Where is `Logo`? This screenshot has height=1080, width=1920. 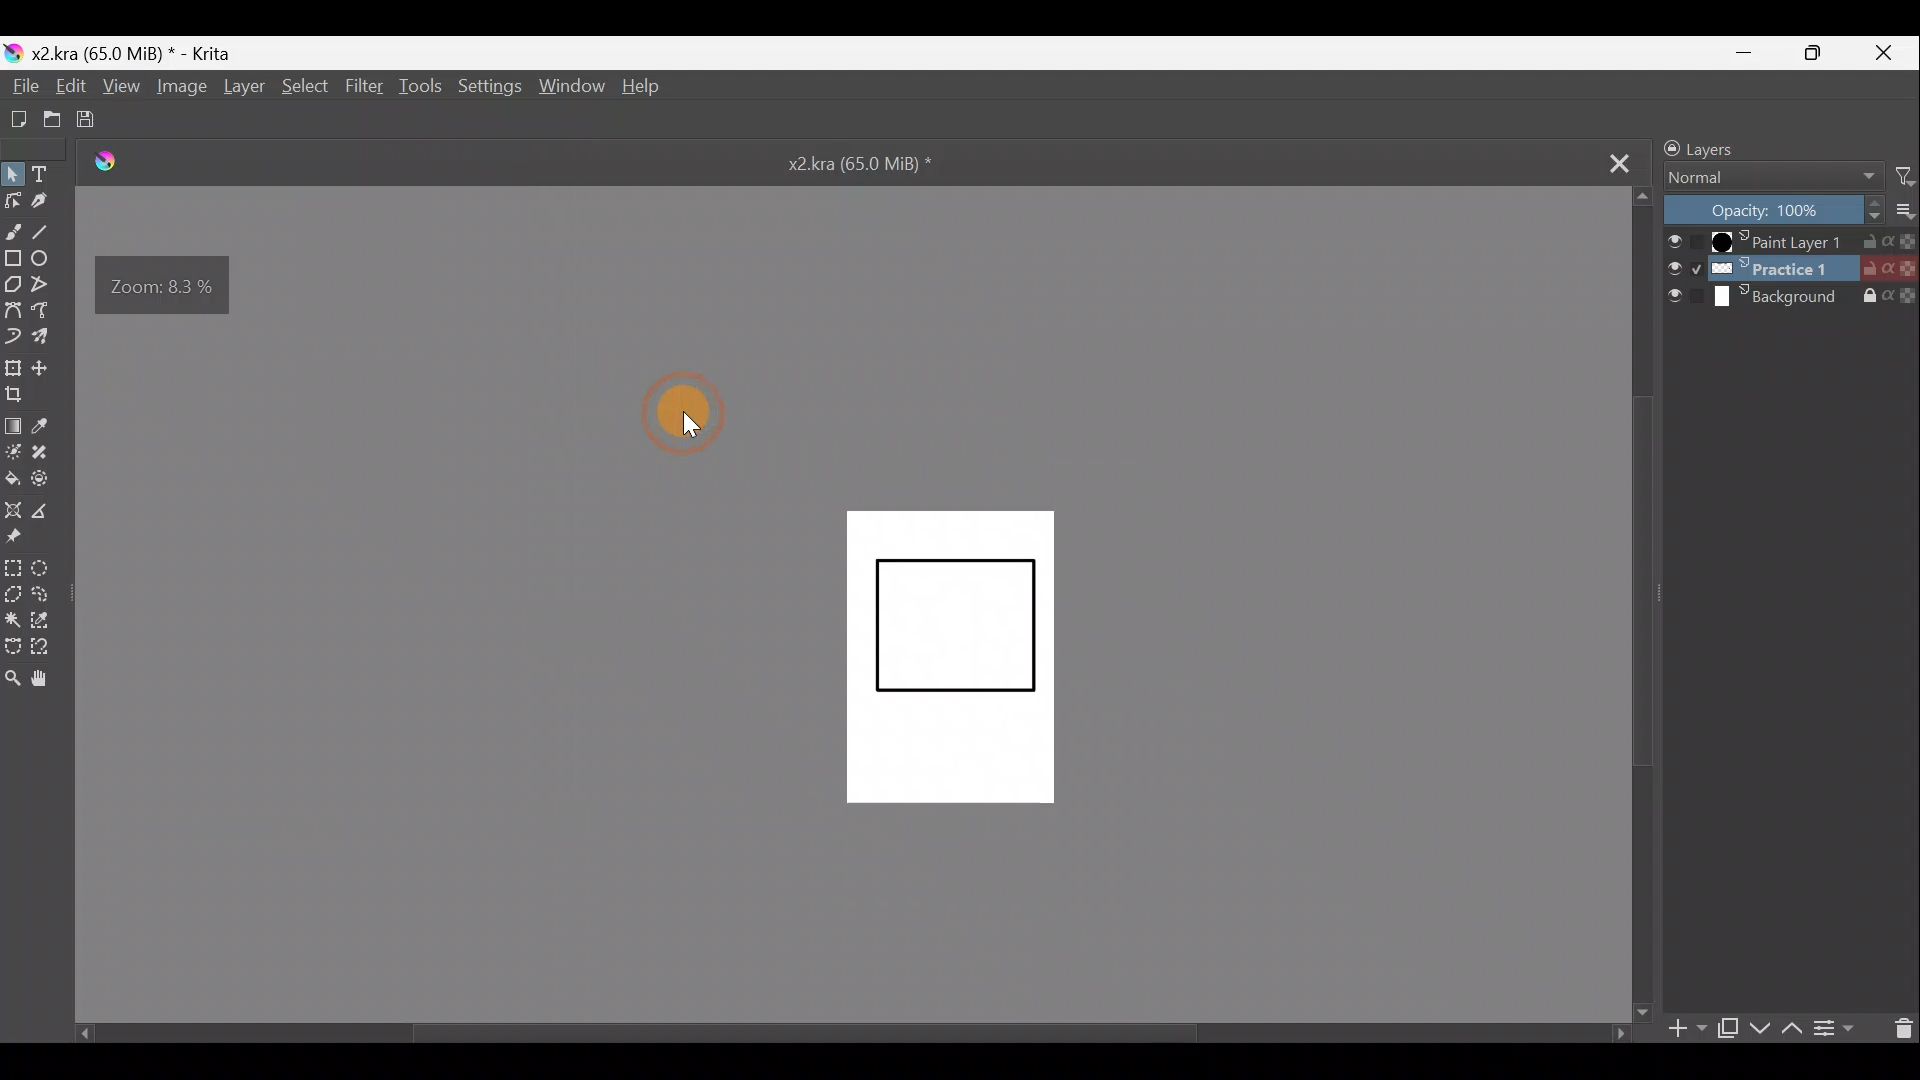 Logo is located at coordinates (116, 163).